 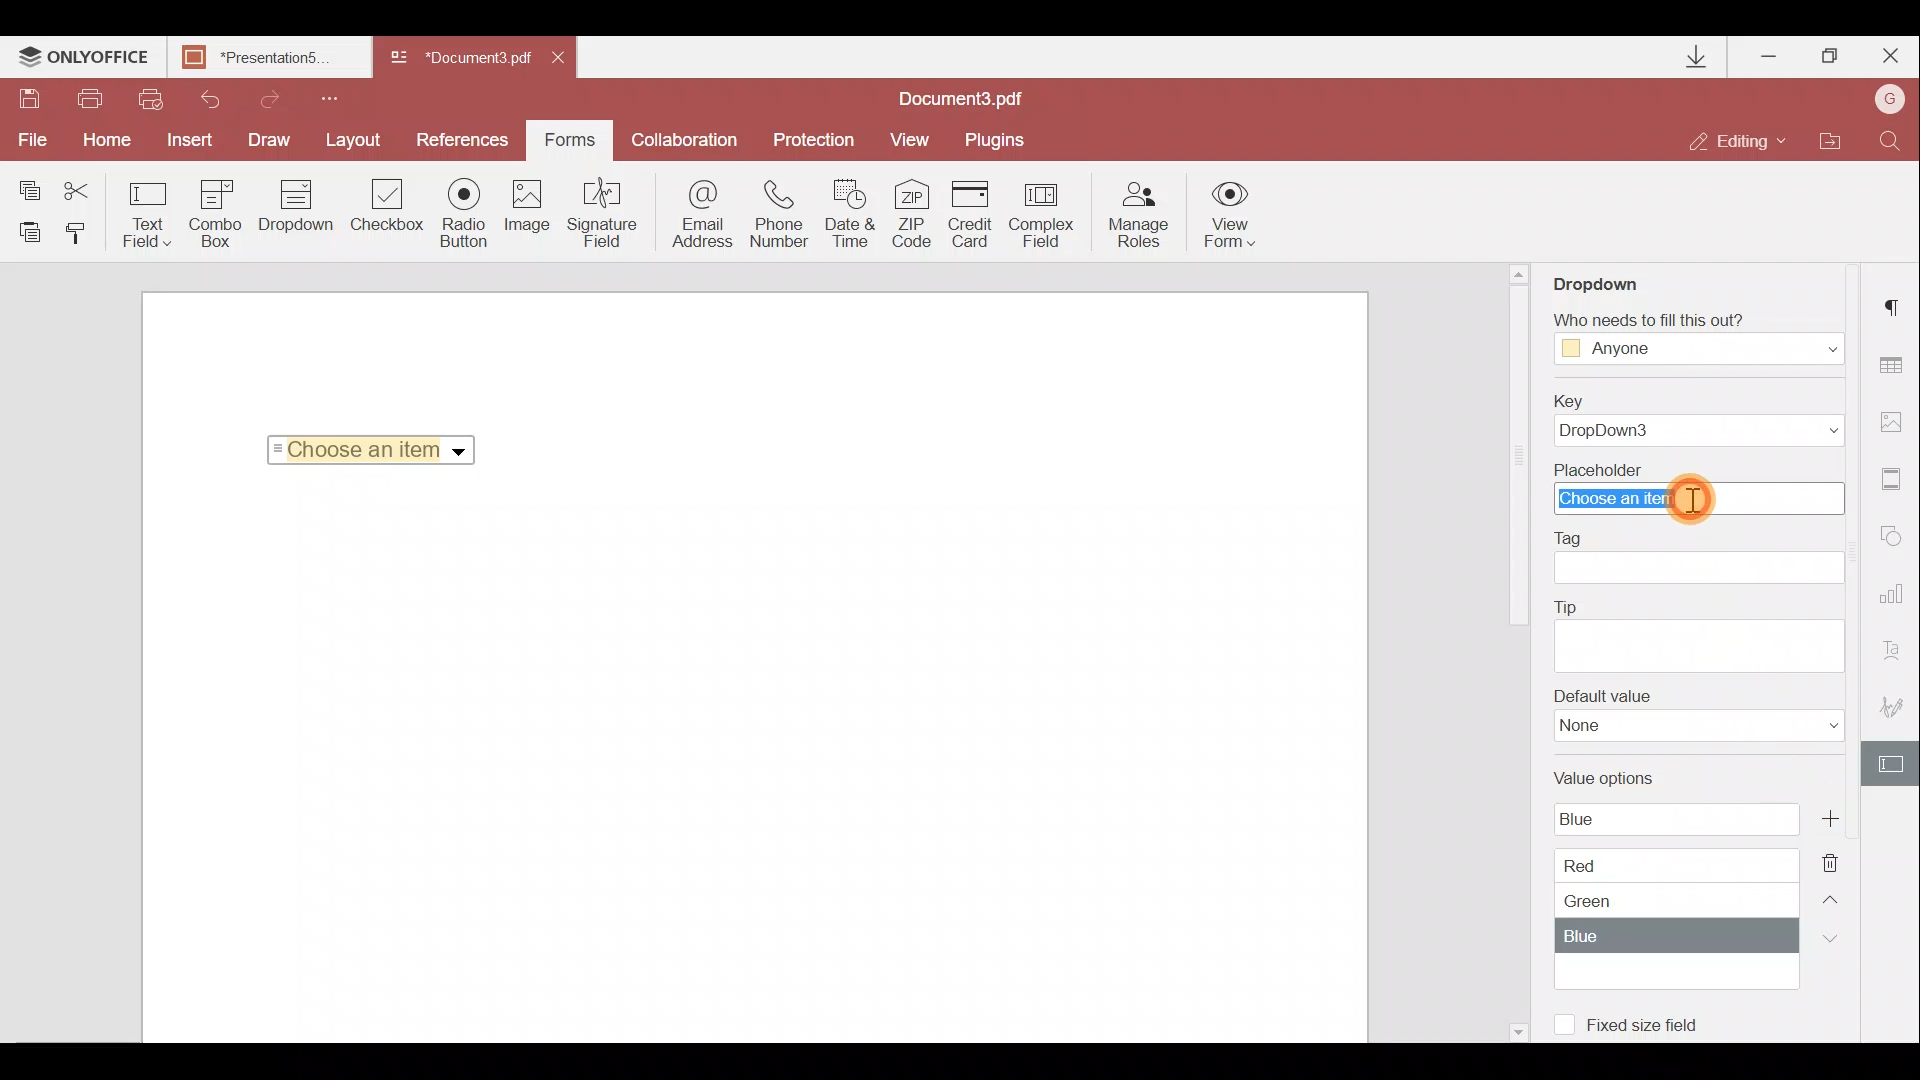 I want to click on Downloads, so click(x=1700, y=57).